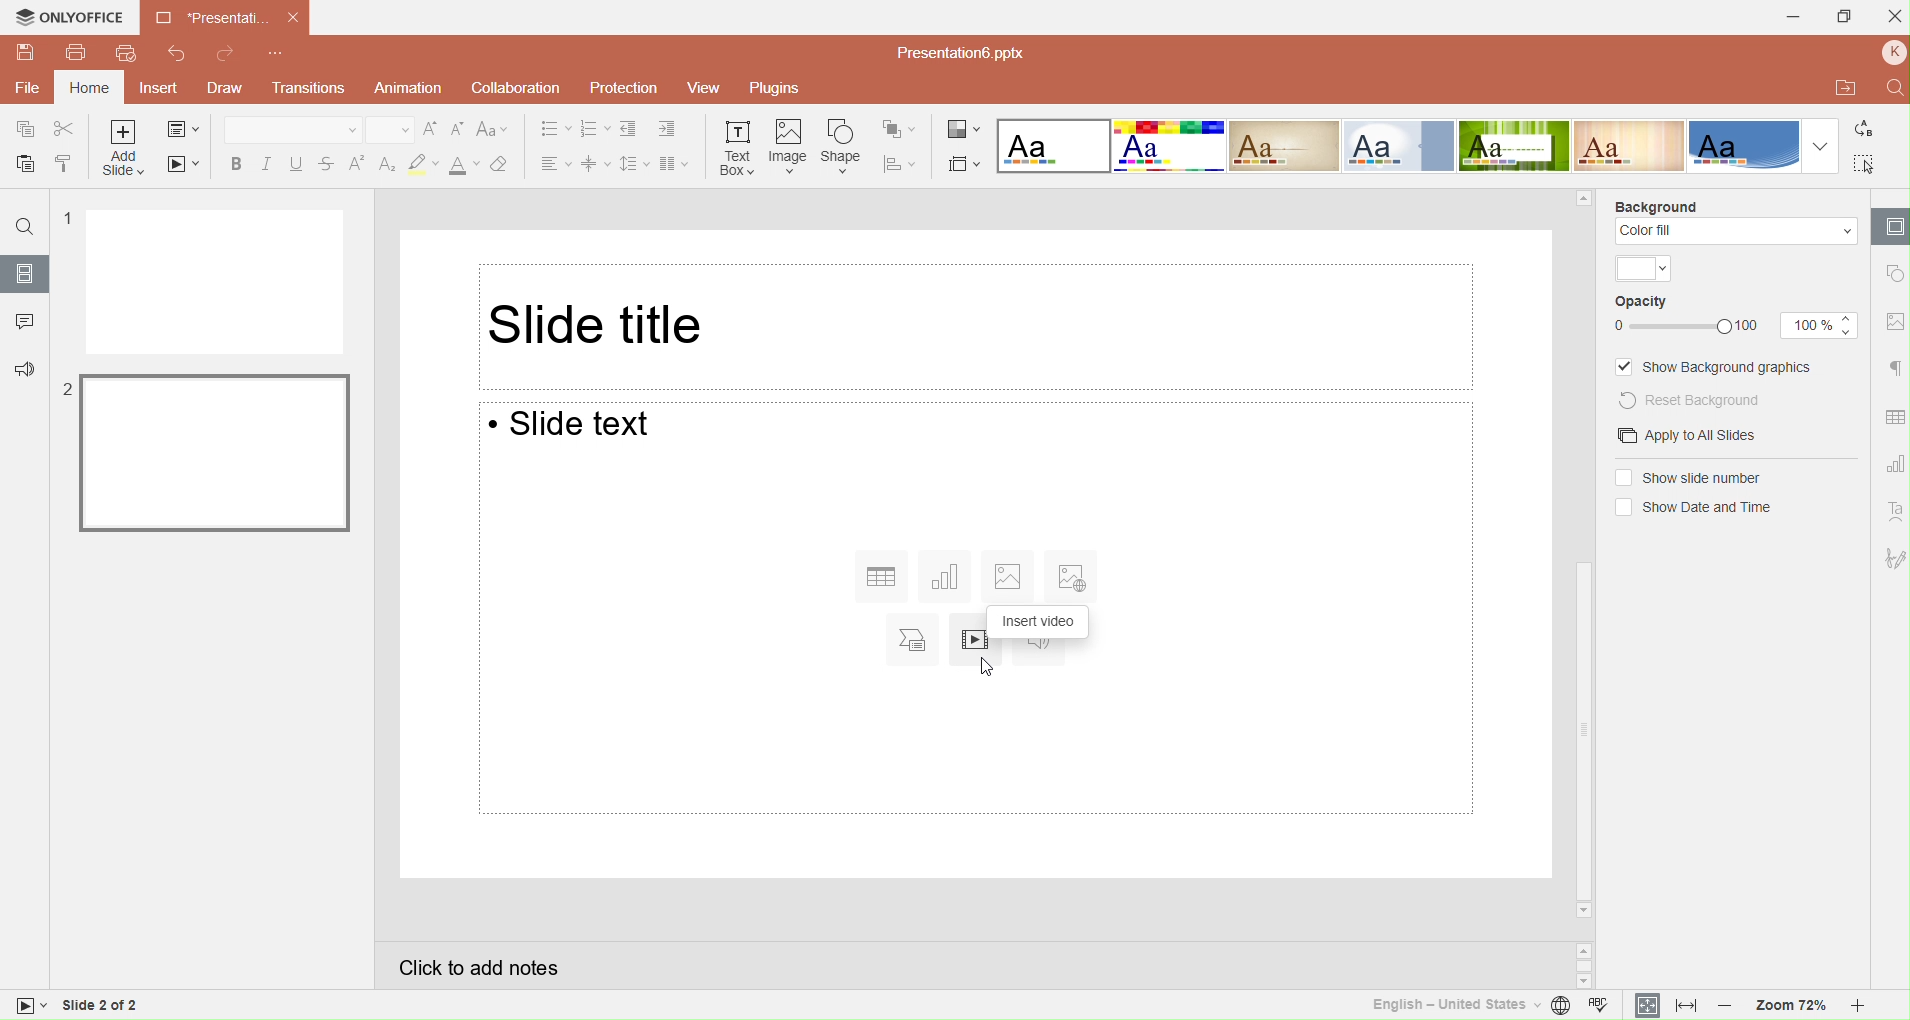  What do you see at coordinates (298, 160) in the screenshot?
I see `Underline` at bounding box center [298, 160].